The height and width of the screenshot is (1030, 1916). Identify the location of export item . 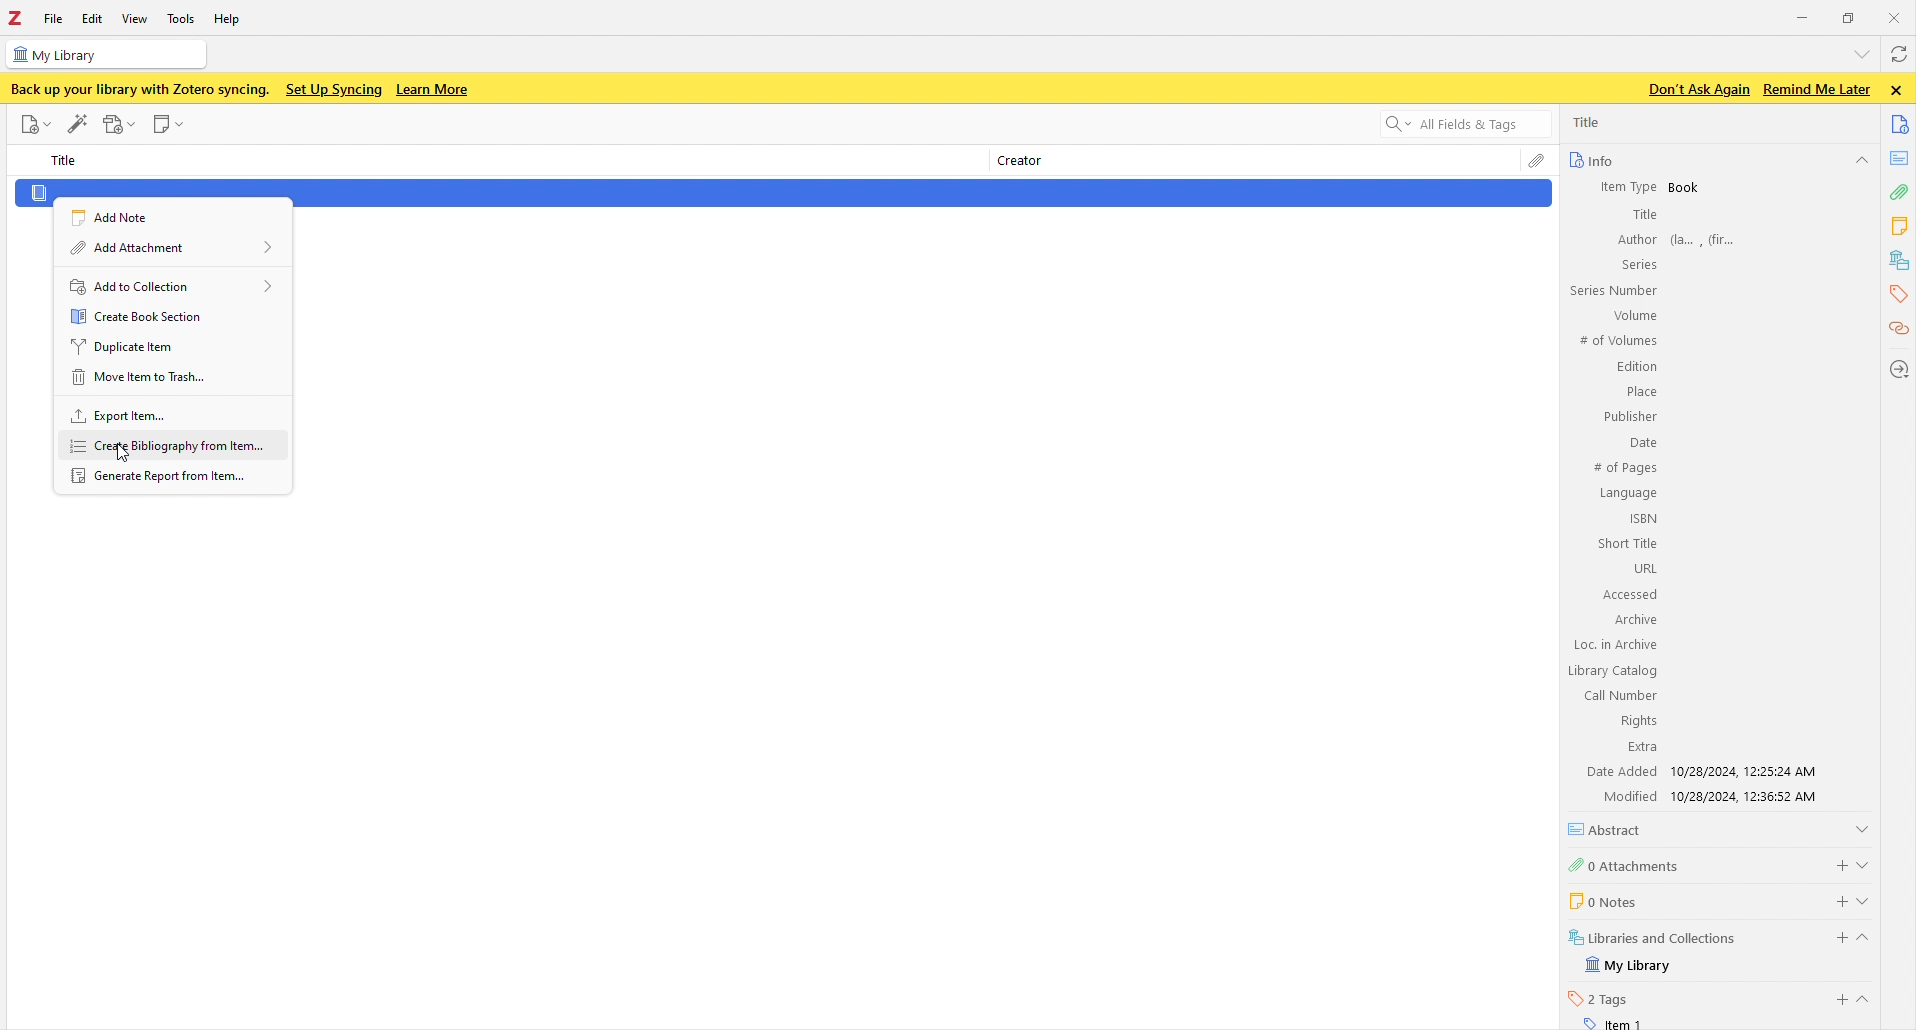
(176, 414).